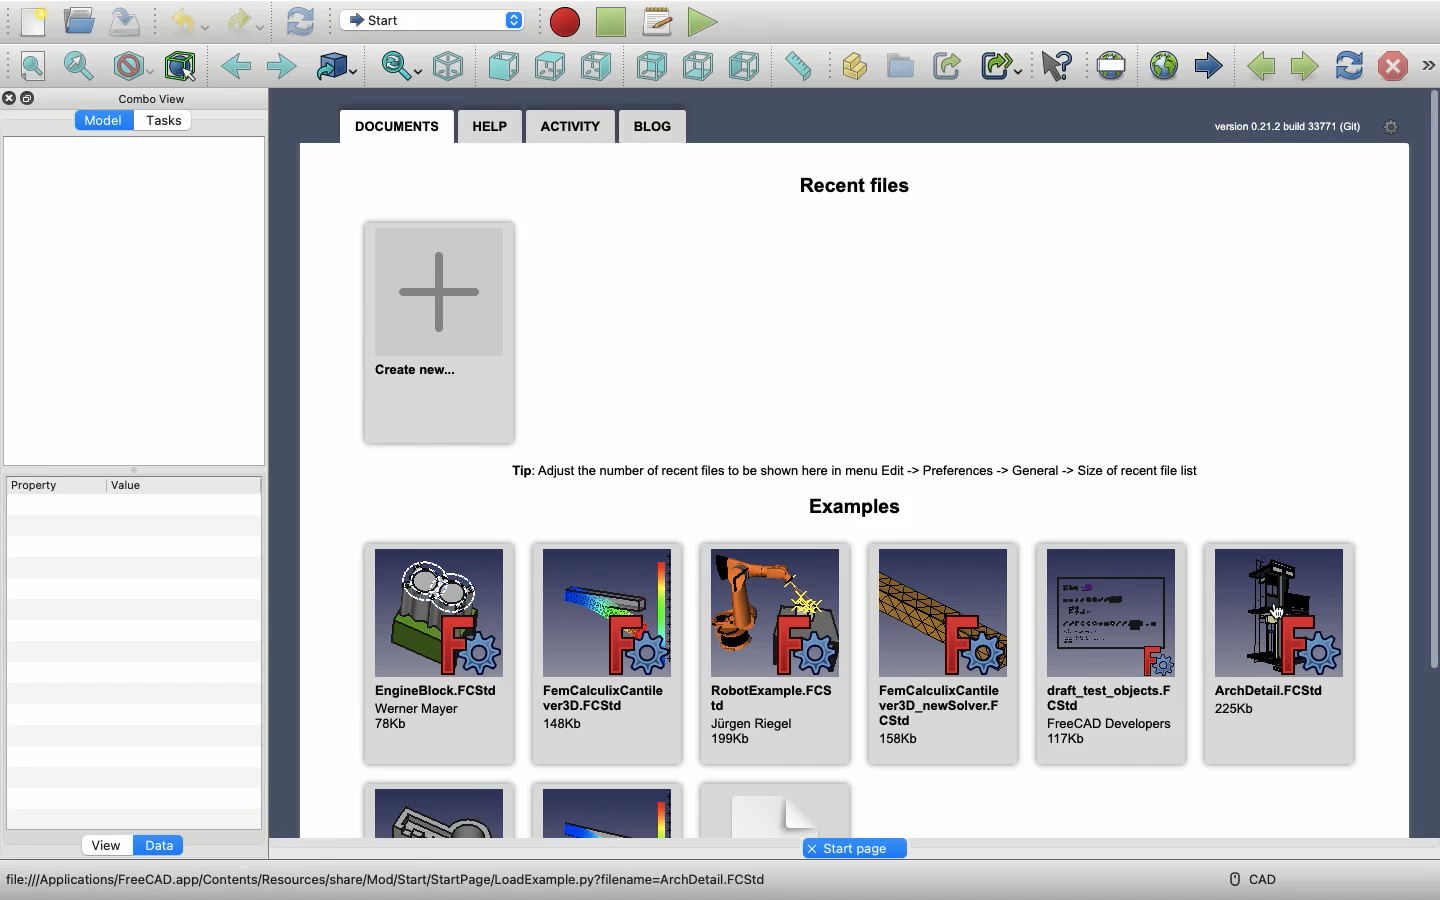  What do you see at coordinates (551, 65) in the screenshot?
I see `Top` at bounding box center [551, 65].